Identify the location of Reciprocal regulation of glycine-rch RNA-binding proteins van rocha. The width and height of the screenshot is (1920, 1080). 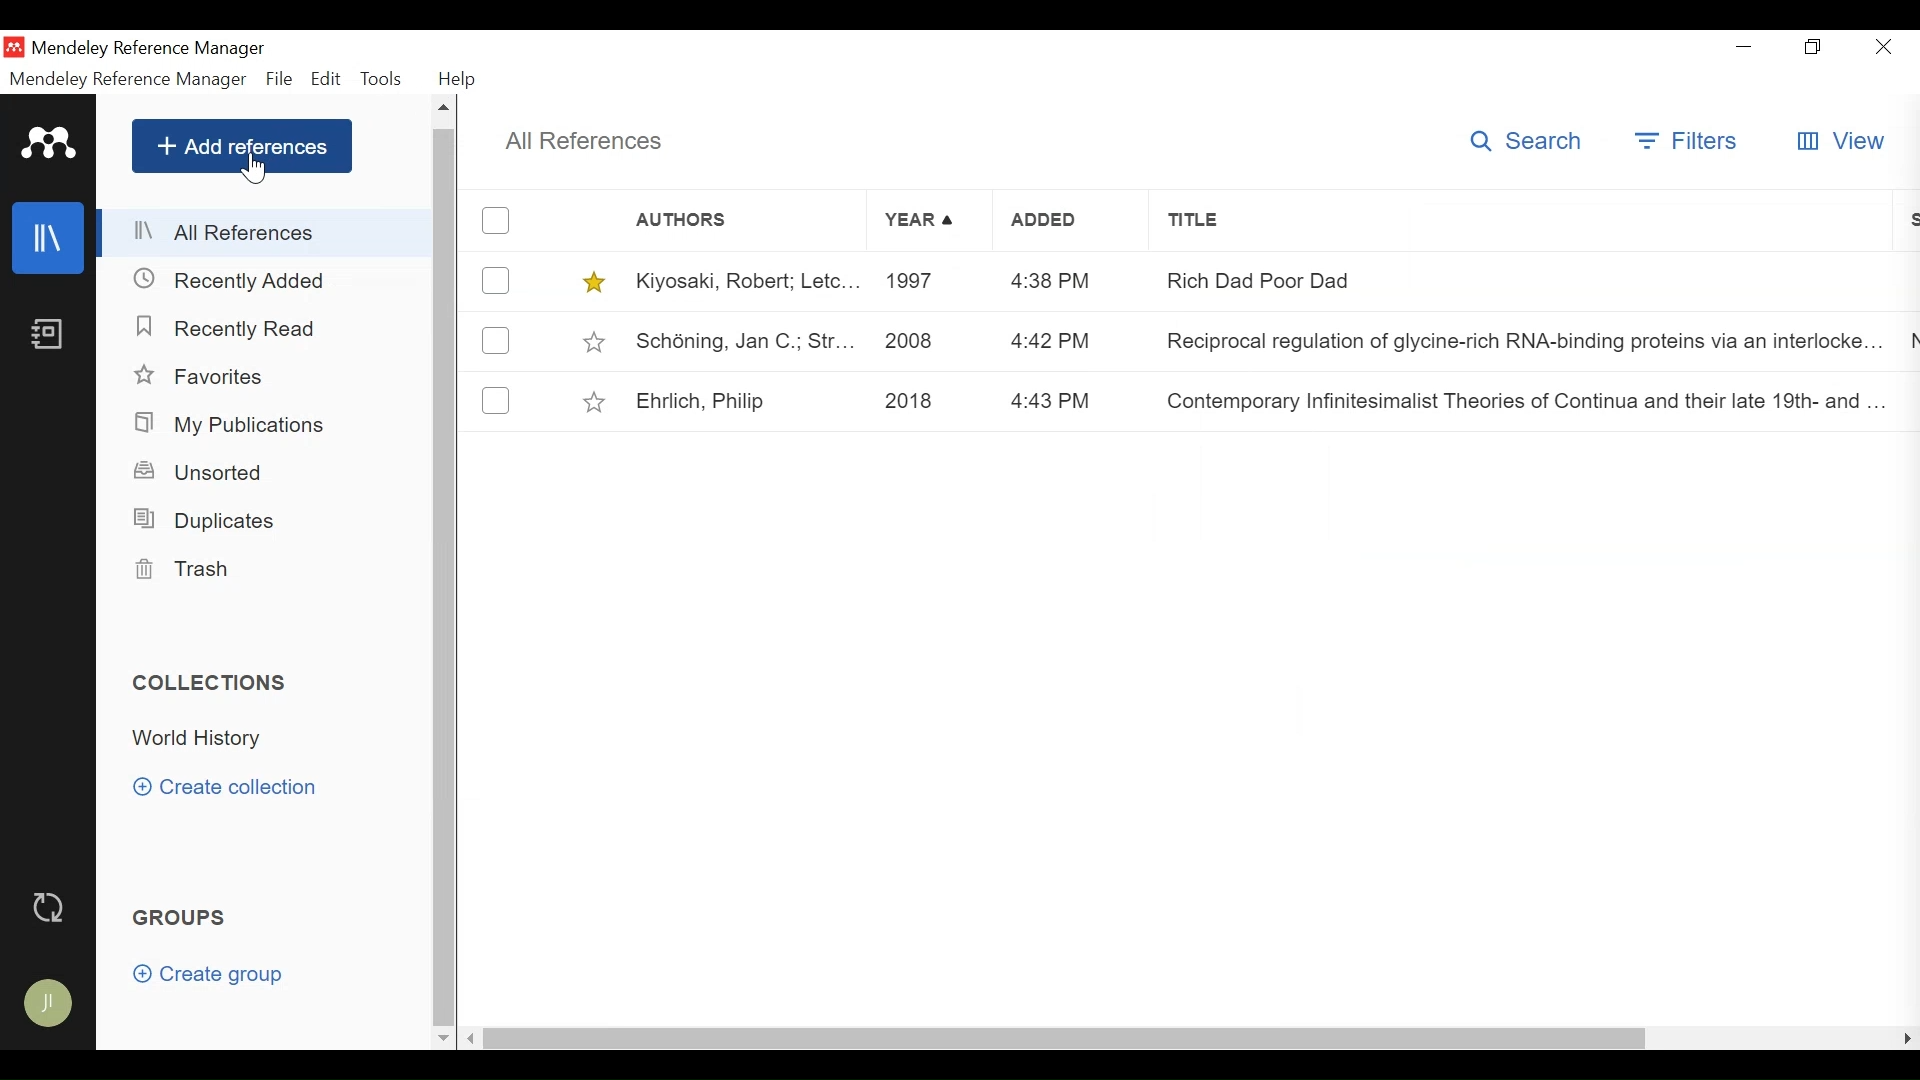
(1522, 345).